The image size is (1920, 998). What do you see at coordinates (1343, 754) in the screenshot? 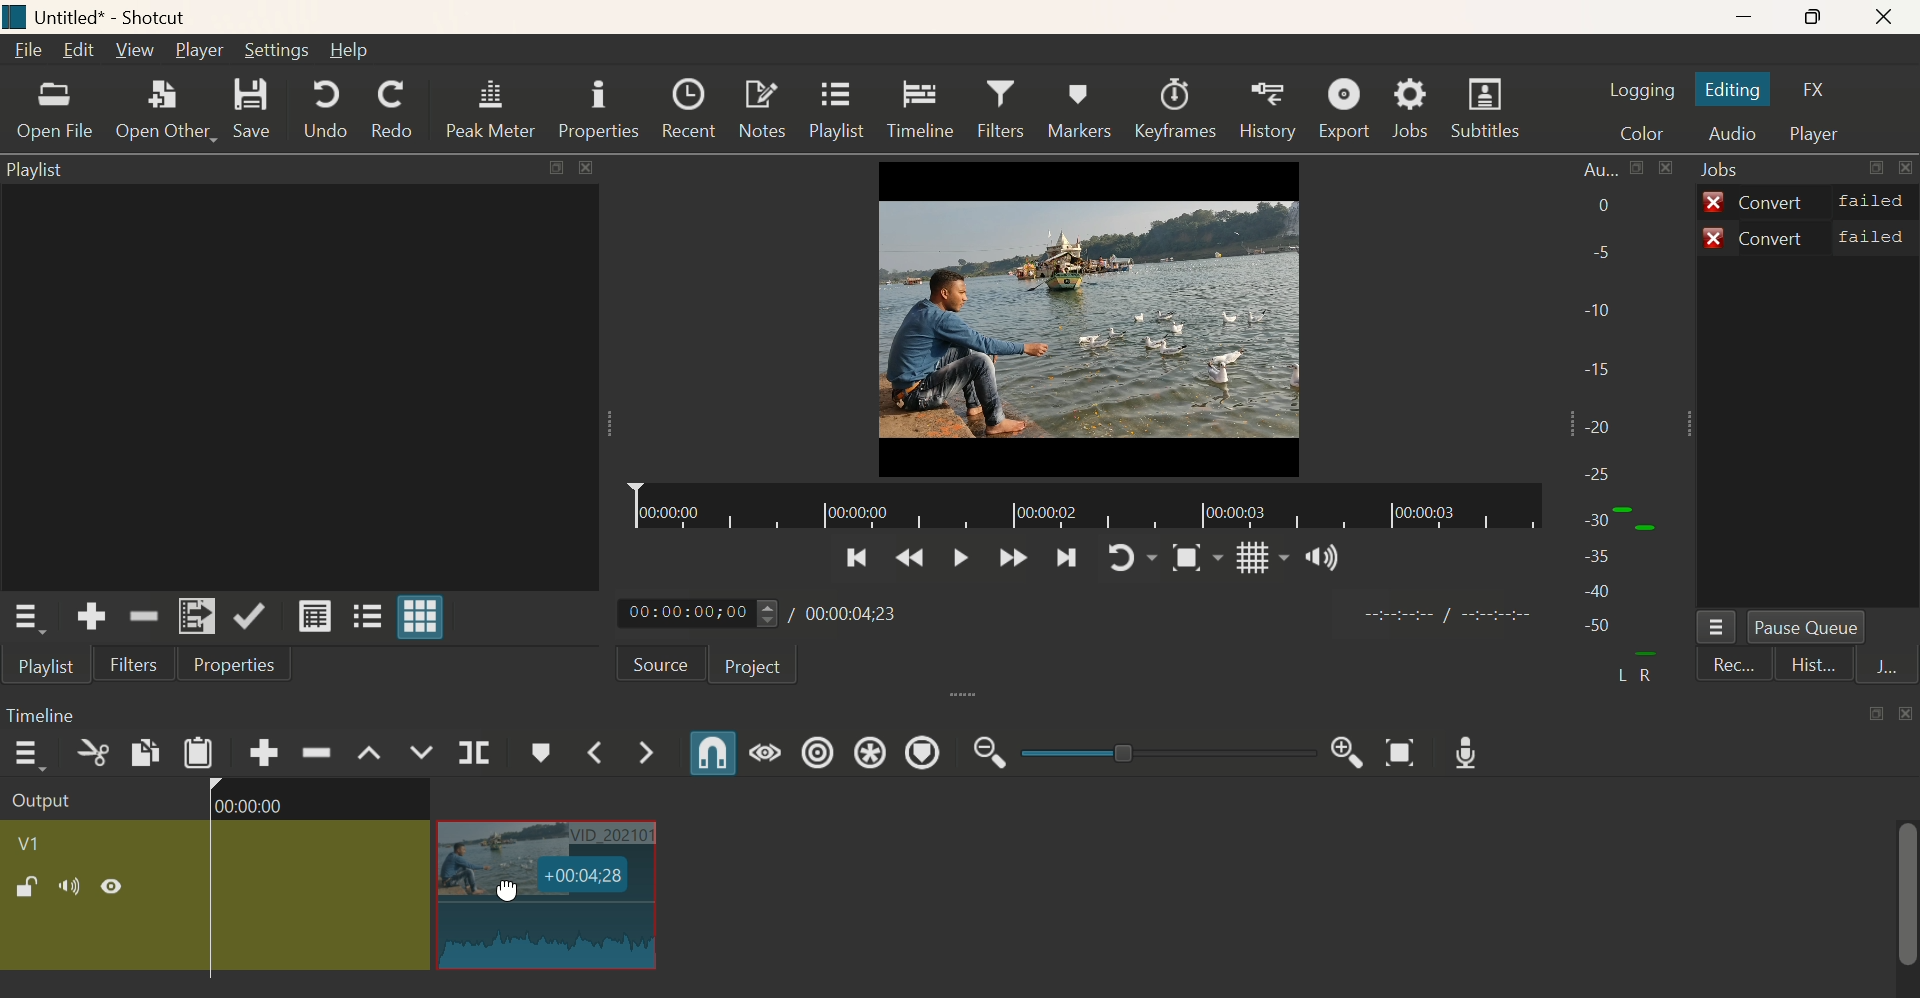
I see `` at bounding box center [1343, 754].